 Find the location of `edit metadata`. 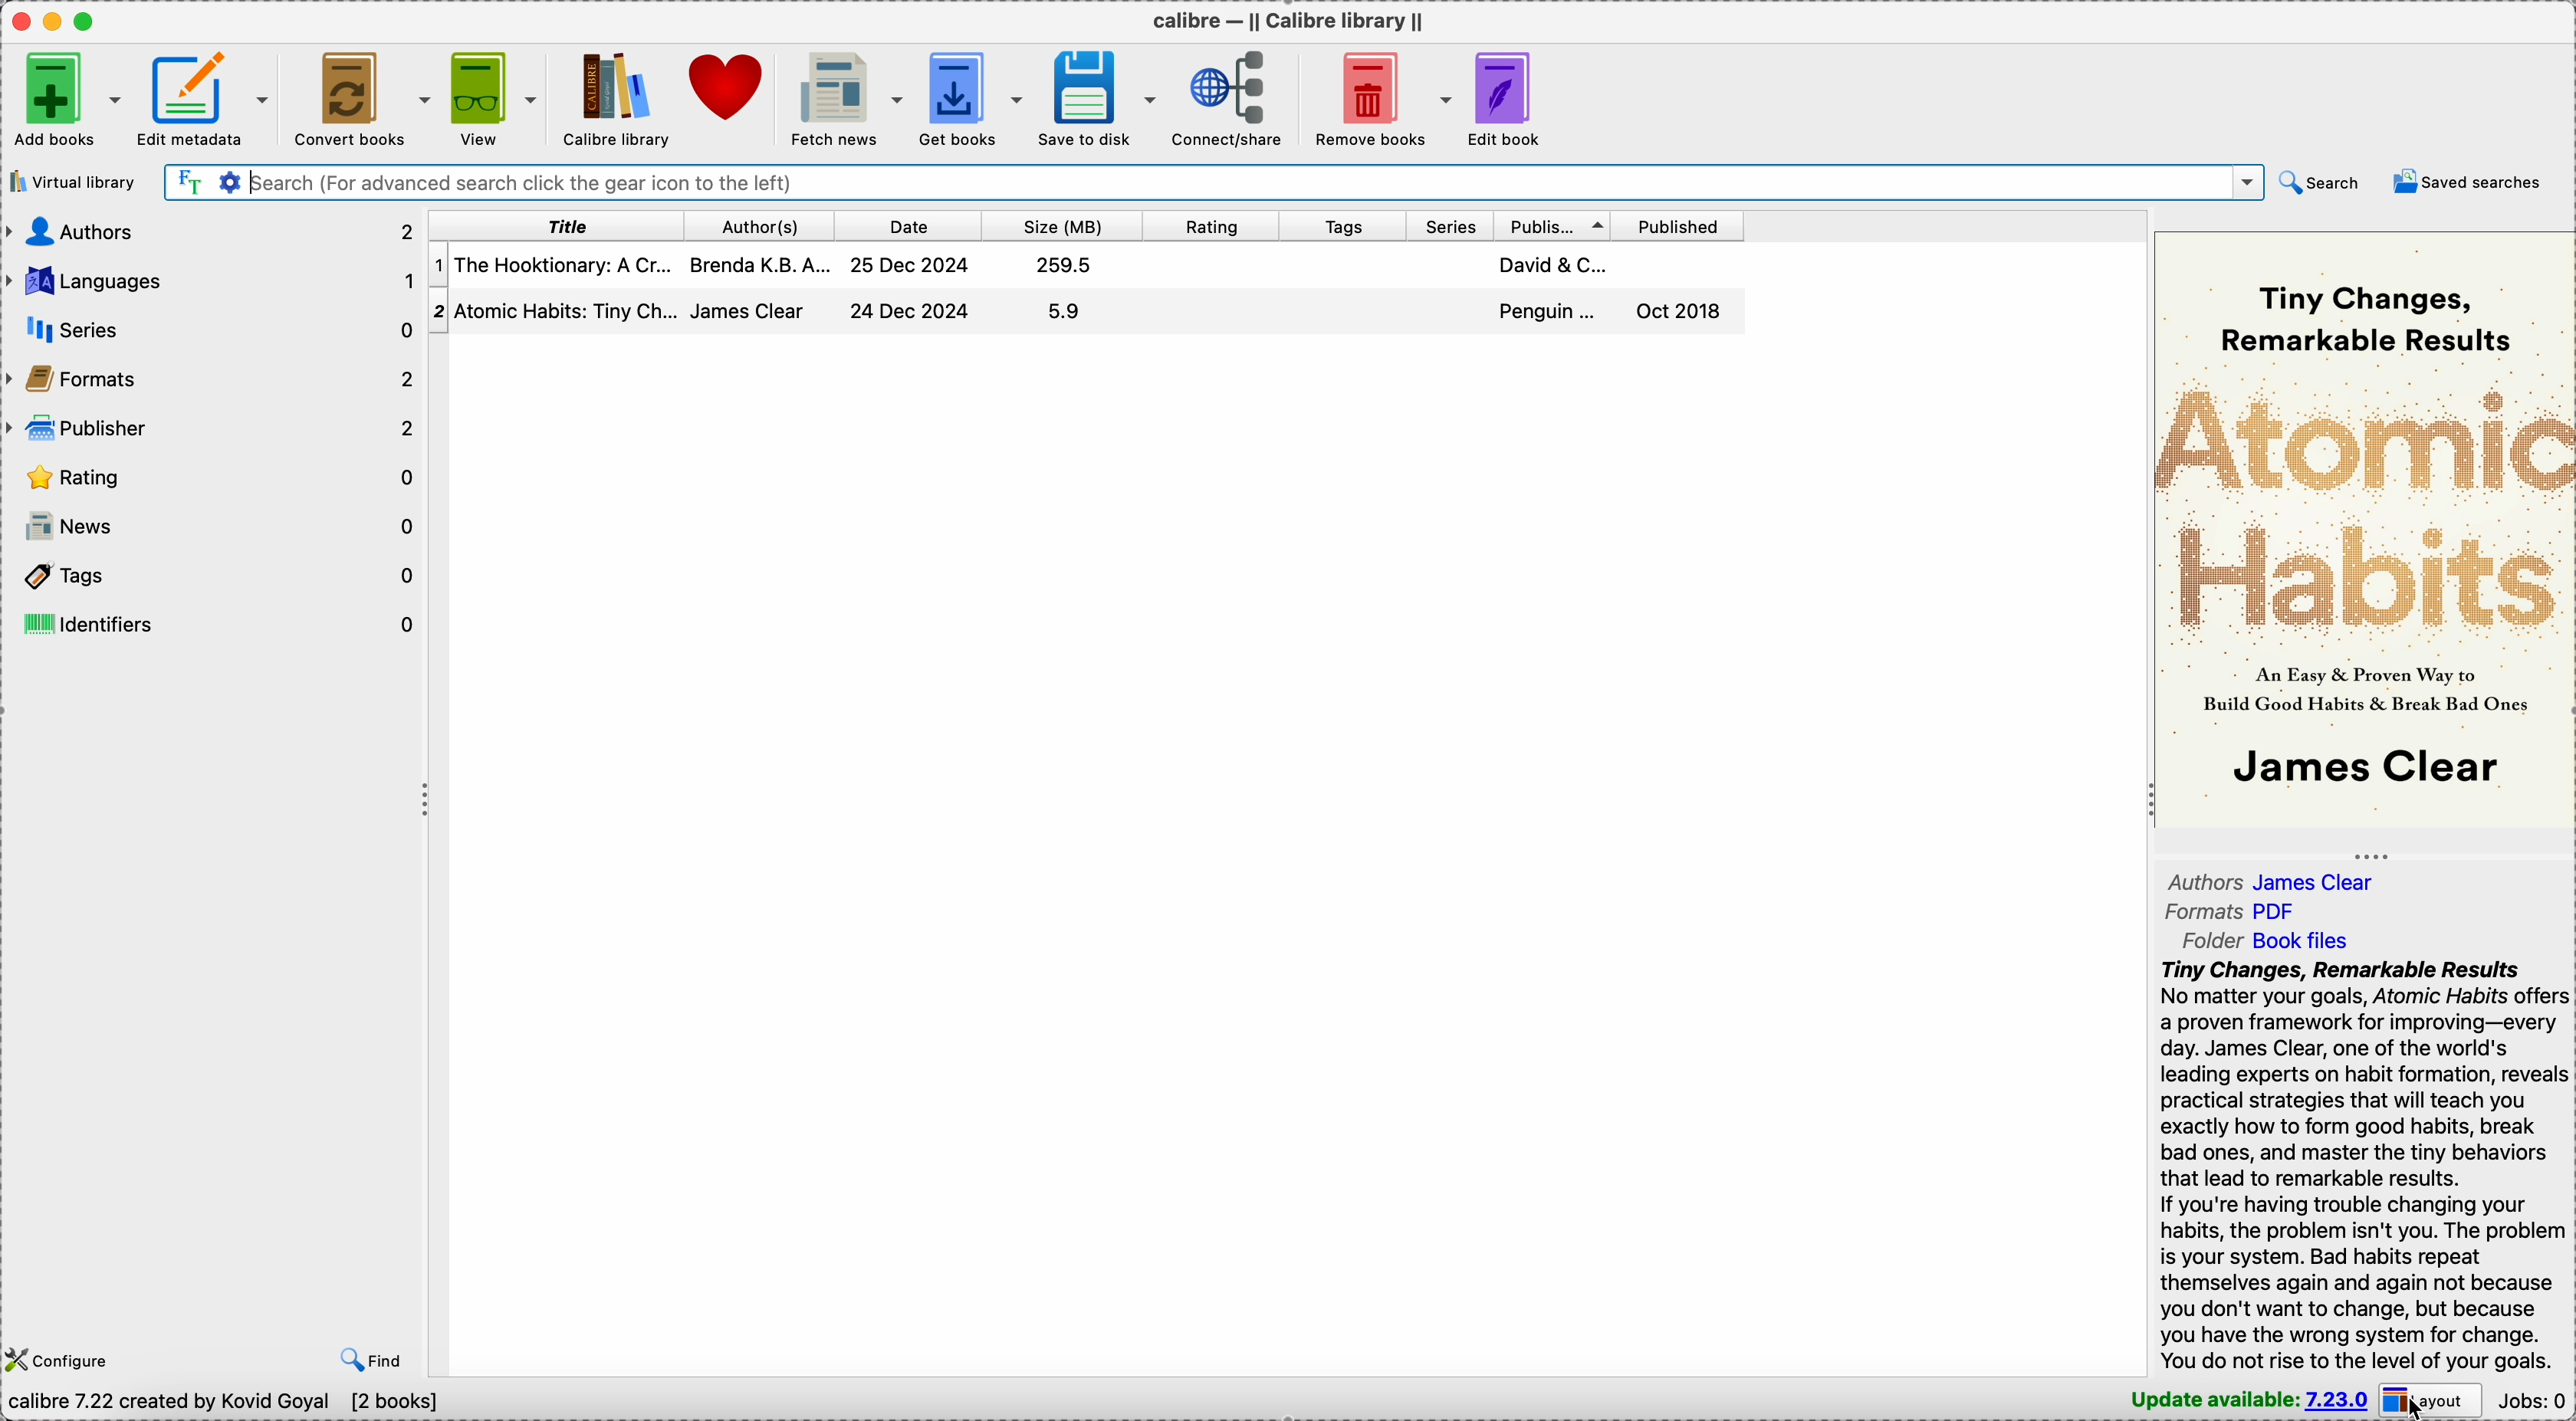

edit metadata is located at coordinates (201, 100).